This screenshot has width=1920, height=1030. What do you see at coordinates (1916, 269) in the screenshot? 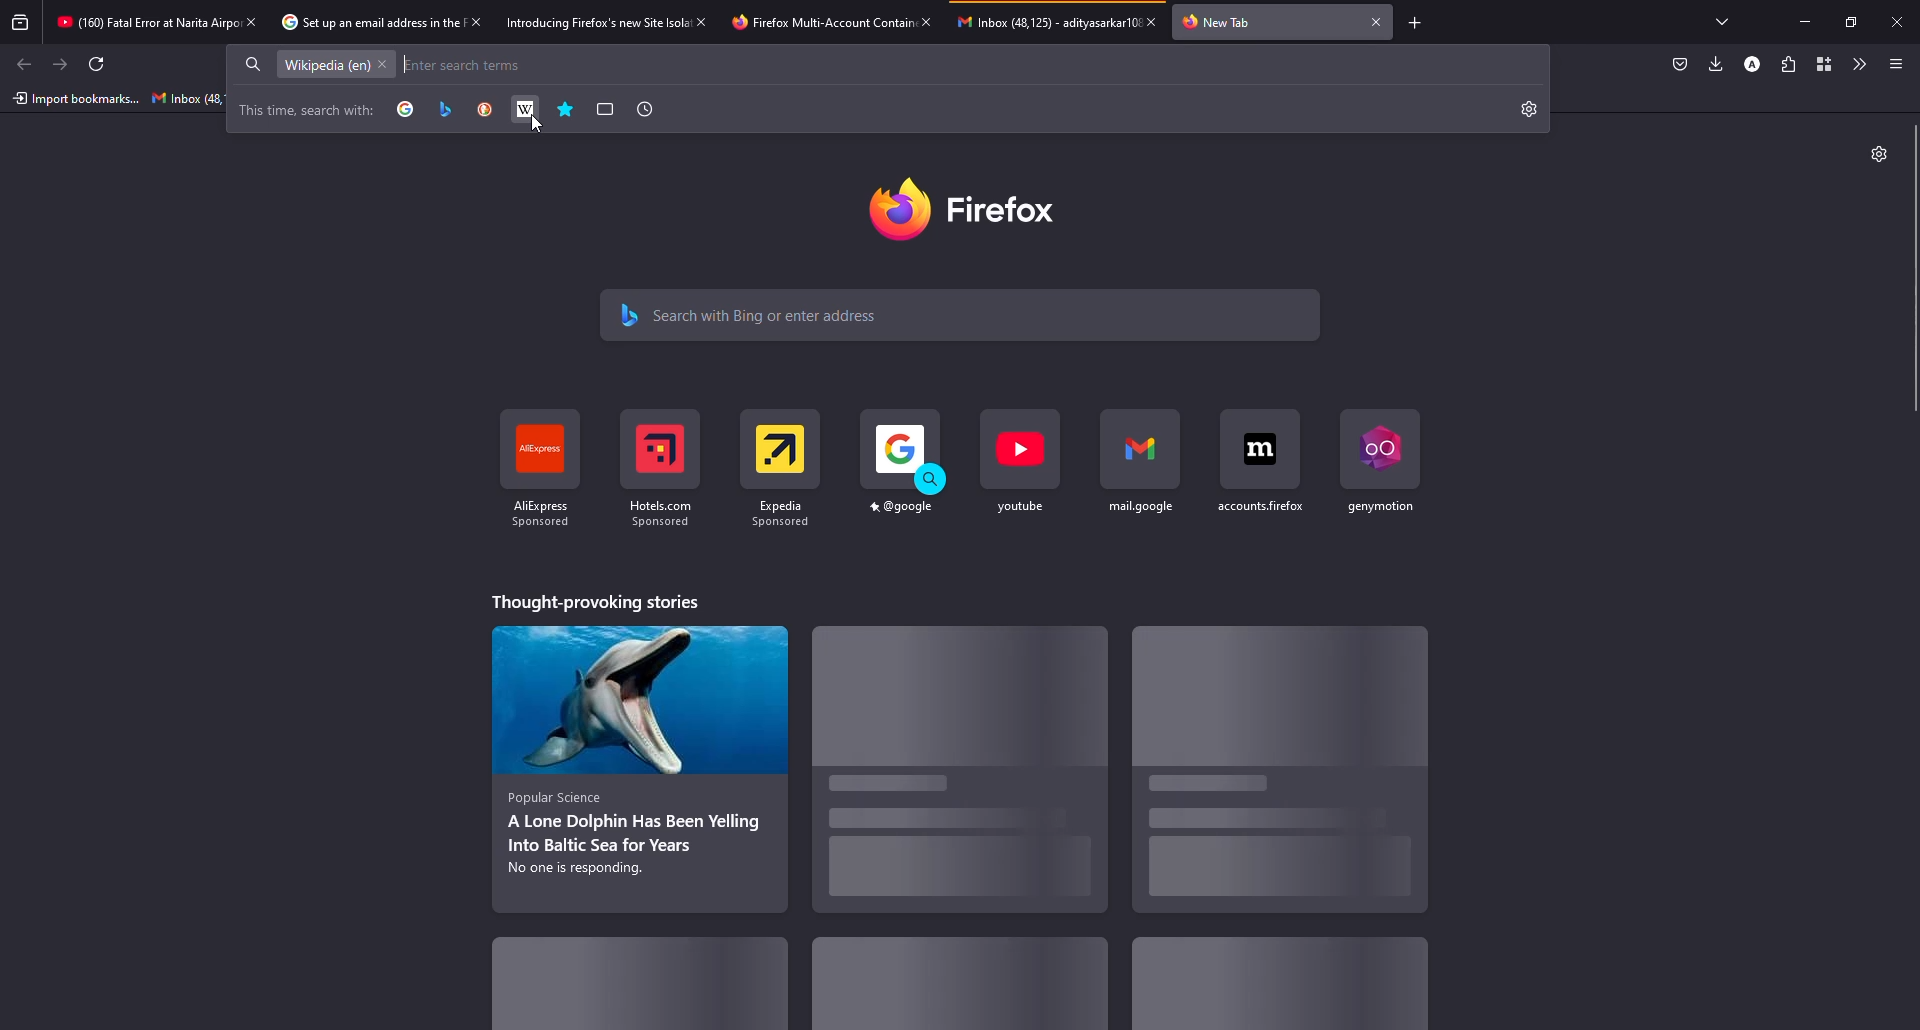
I see `scroll bar` at bounding box center [1916, 269].